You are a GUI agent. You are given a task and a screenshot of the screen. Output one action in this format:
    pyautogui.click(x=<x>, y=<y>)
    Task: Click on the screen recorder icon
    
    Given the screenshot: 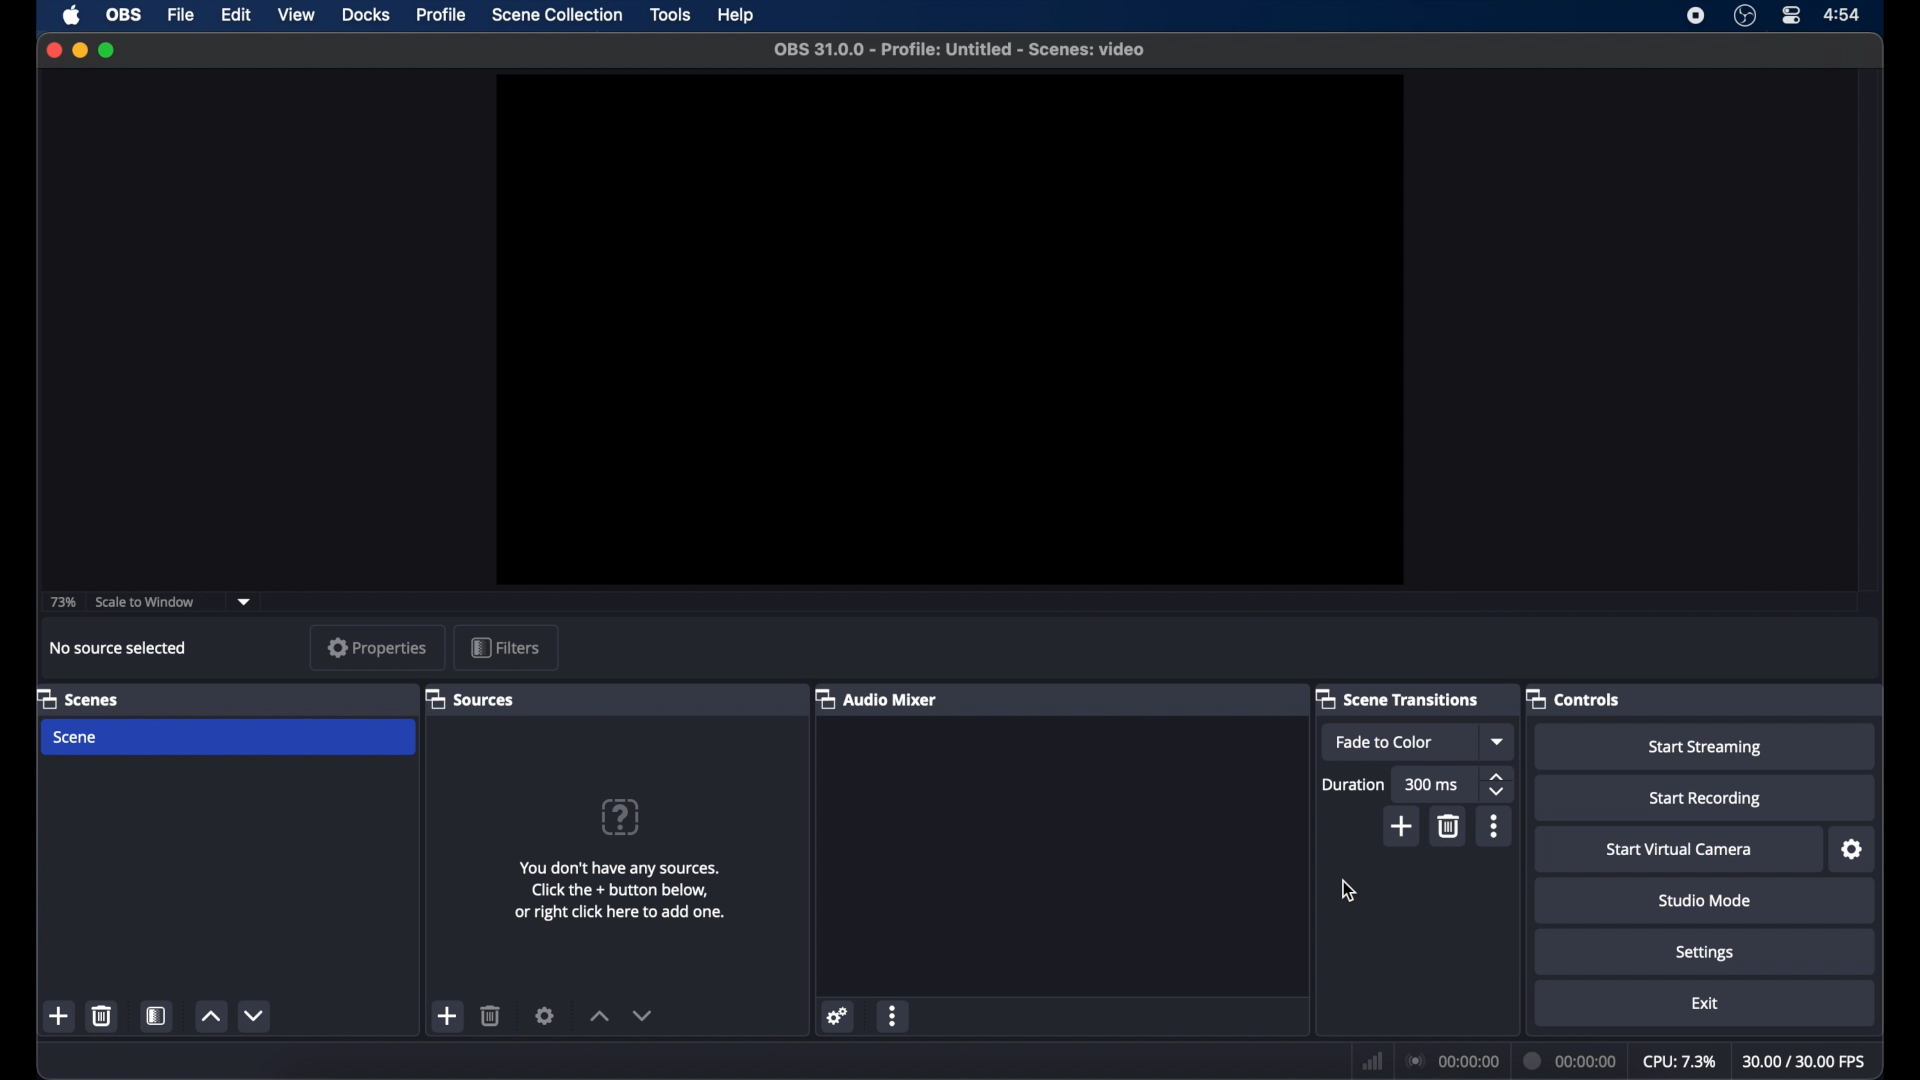 What is the action you would take?
    pyautogui.click(x=1696, y=16)
    